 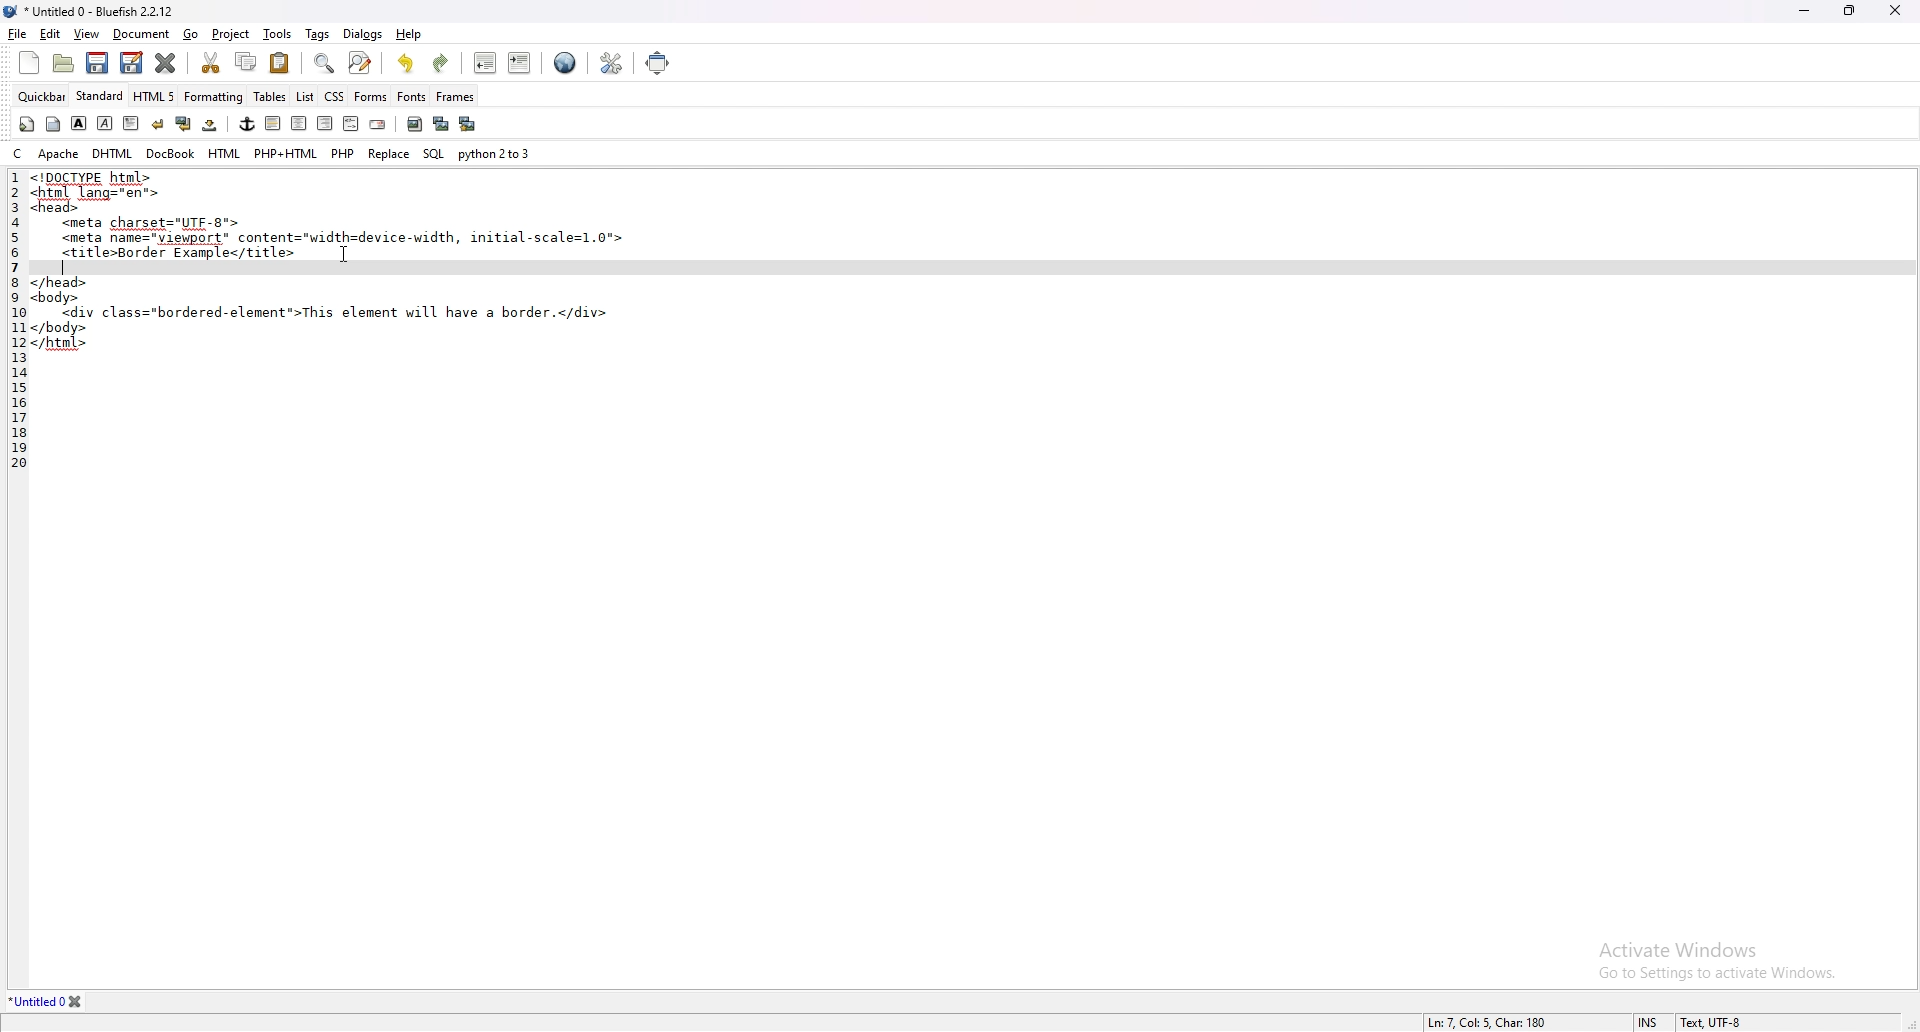 I want to click on anchor, so click(x=247, y=124).